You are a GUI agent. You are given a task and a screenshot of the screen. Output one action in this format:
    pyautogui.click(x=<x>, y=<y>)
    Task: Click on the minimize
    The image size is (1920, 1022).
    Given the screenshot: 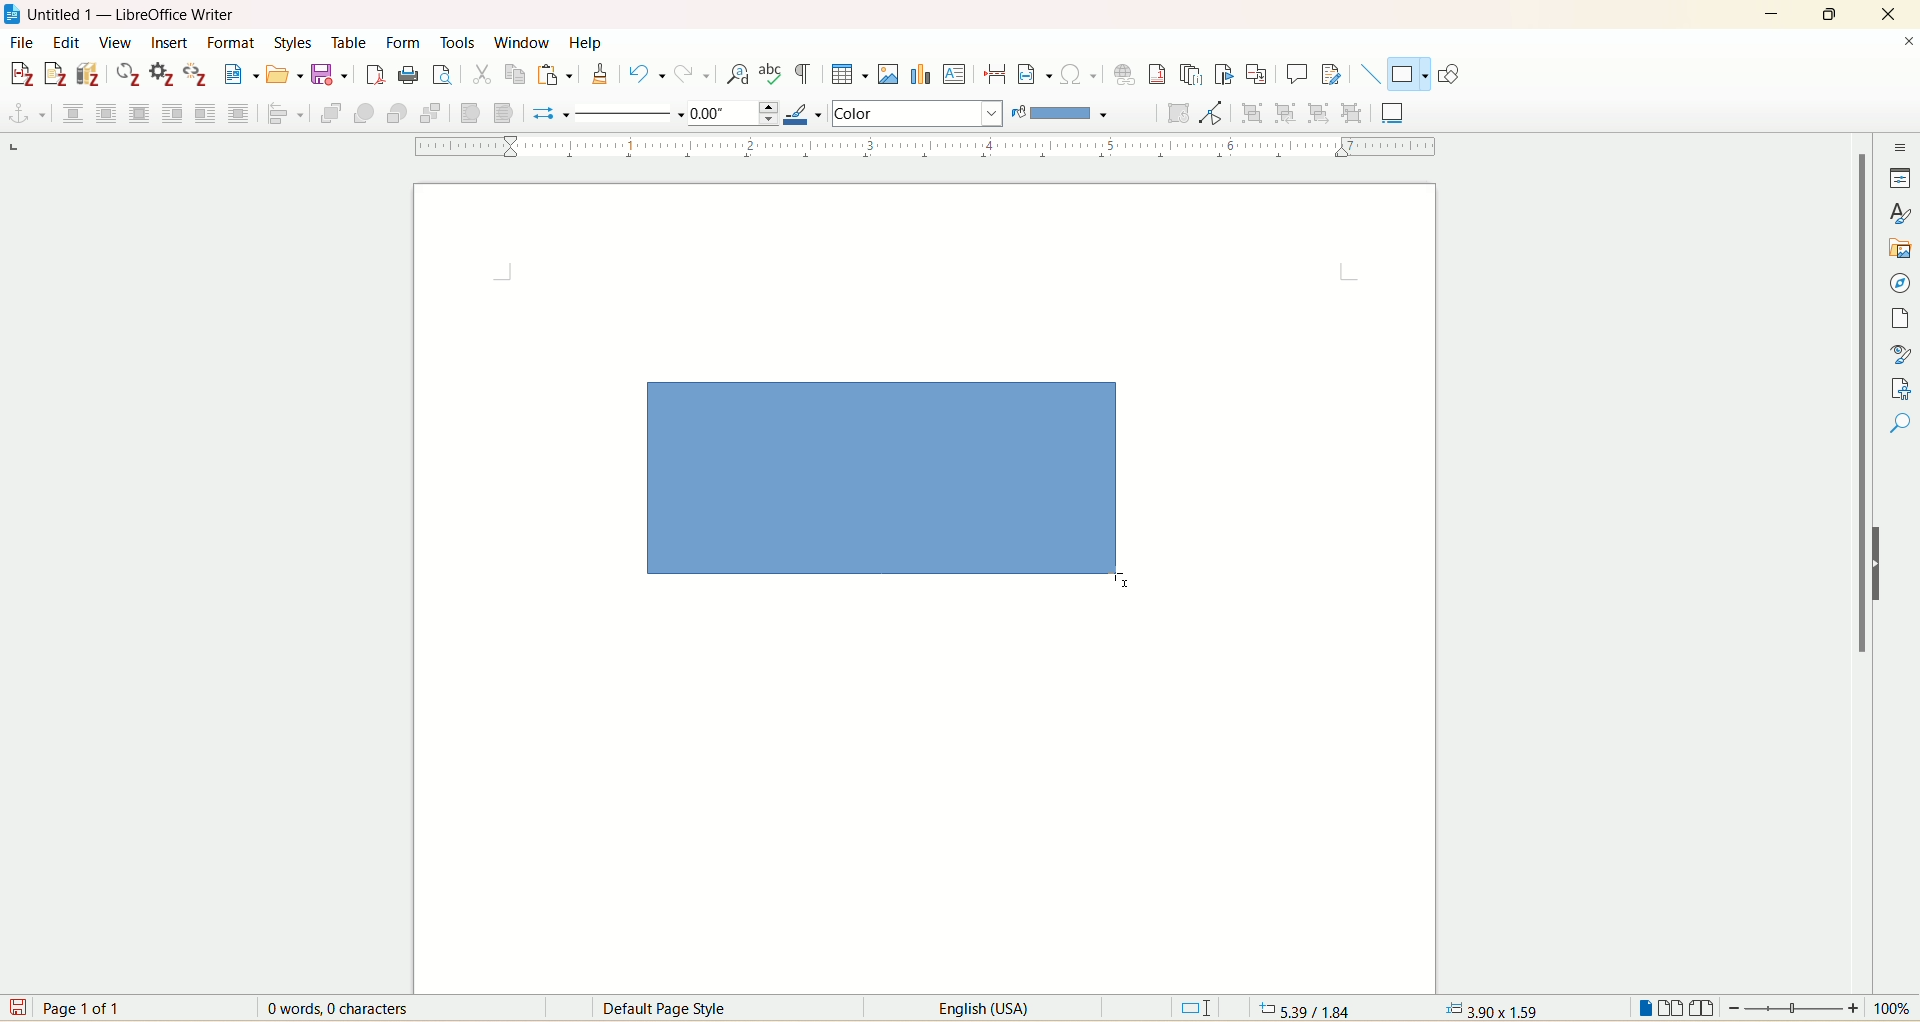 What is the action you would take?
    pyautogui.click(x=1771, y=12)
    